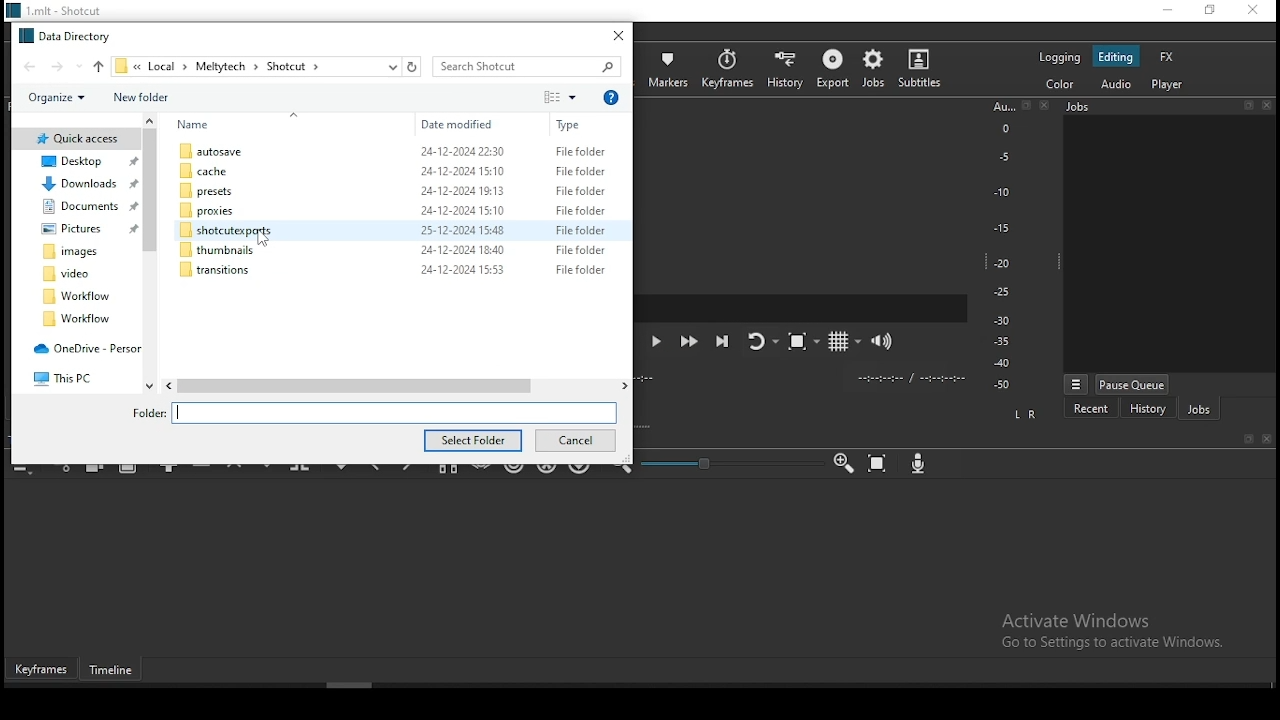 This screenshot has height=720, width=1280. I want to click on skip to the next point, so click(723, 340).